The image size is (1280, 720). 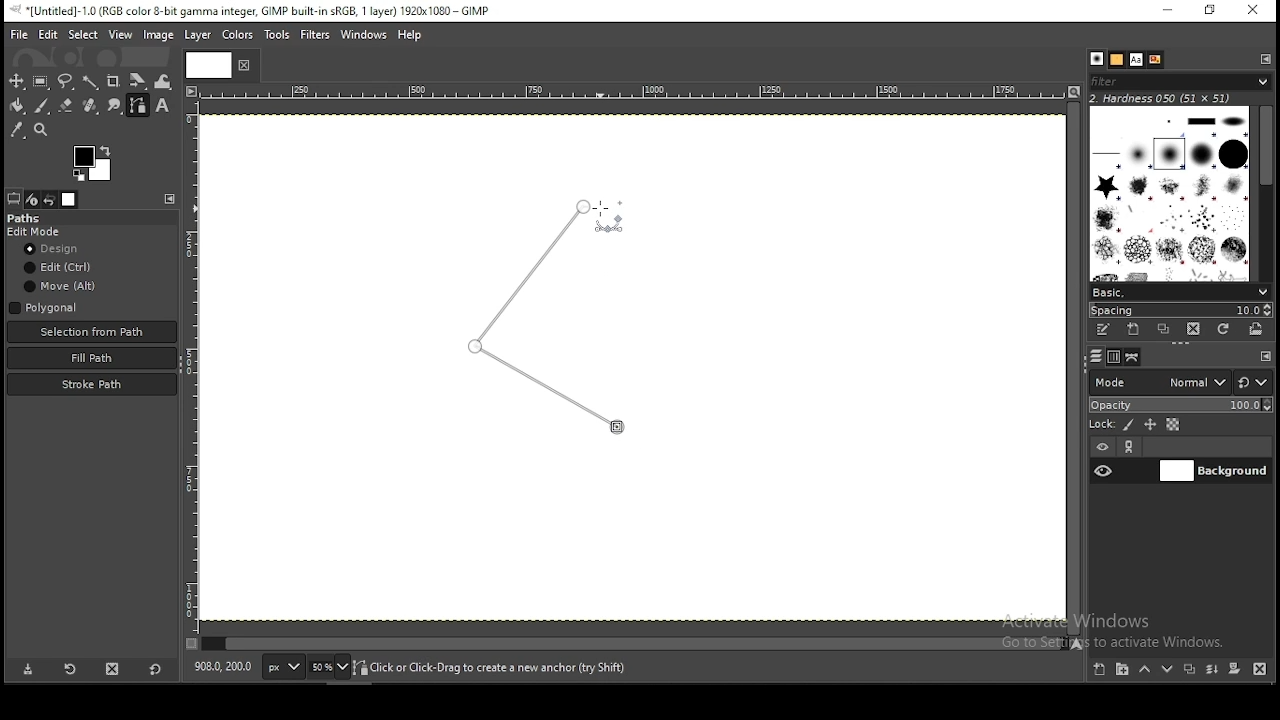 What do you see at coordinates (632, 645) in the screenshot?
I see `scroll bar` at bounding box center [632, 645].